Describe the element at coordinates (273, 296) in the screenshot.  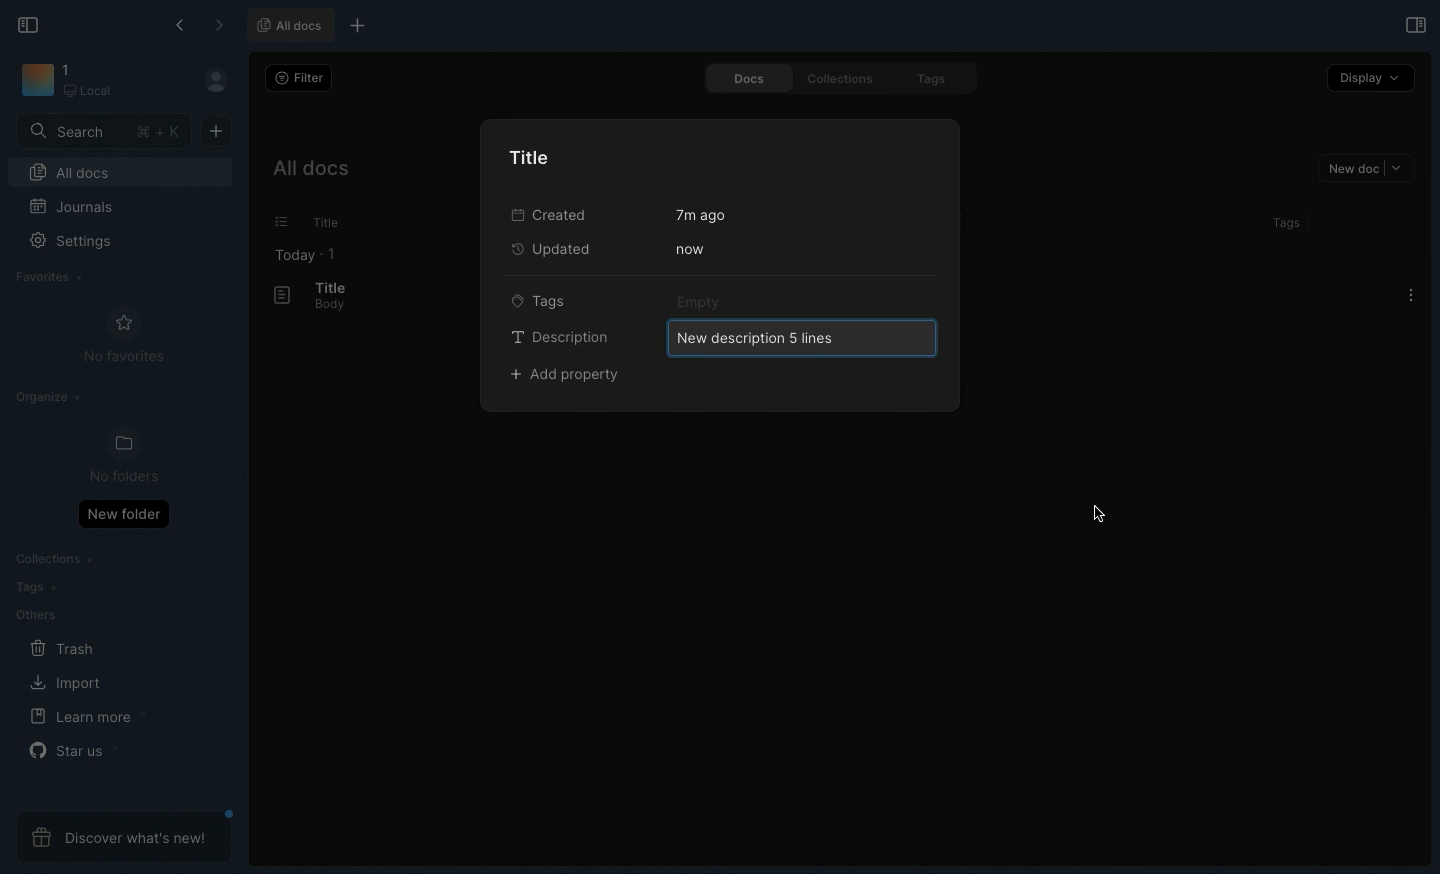
I see `Document` at that location.